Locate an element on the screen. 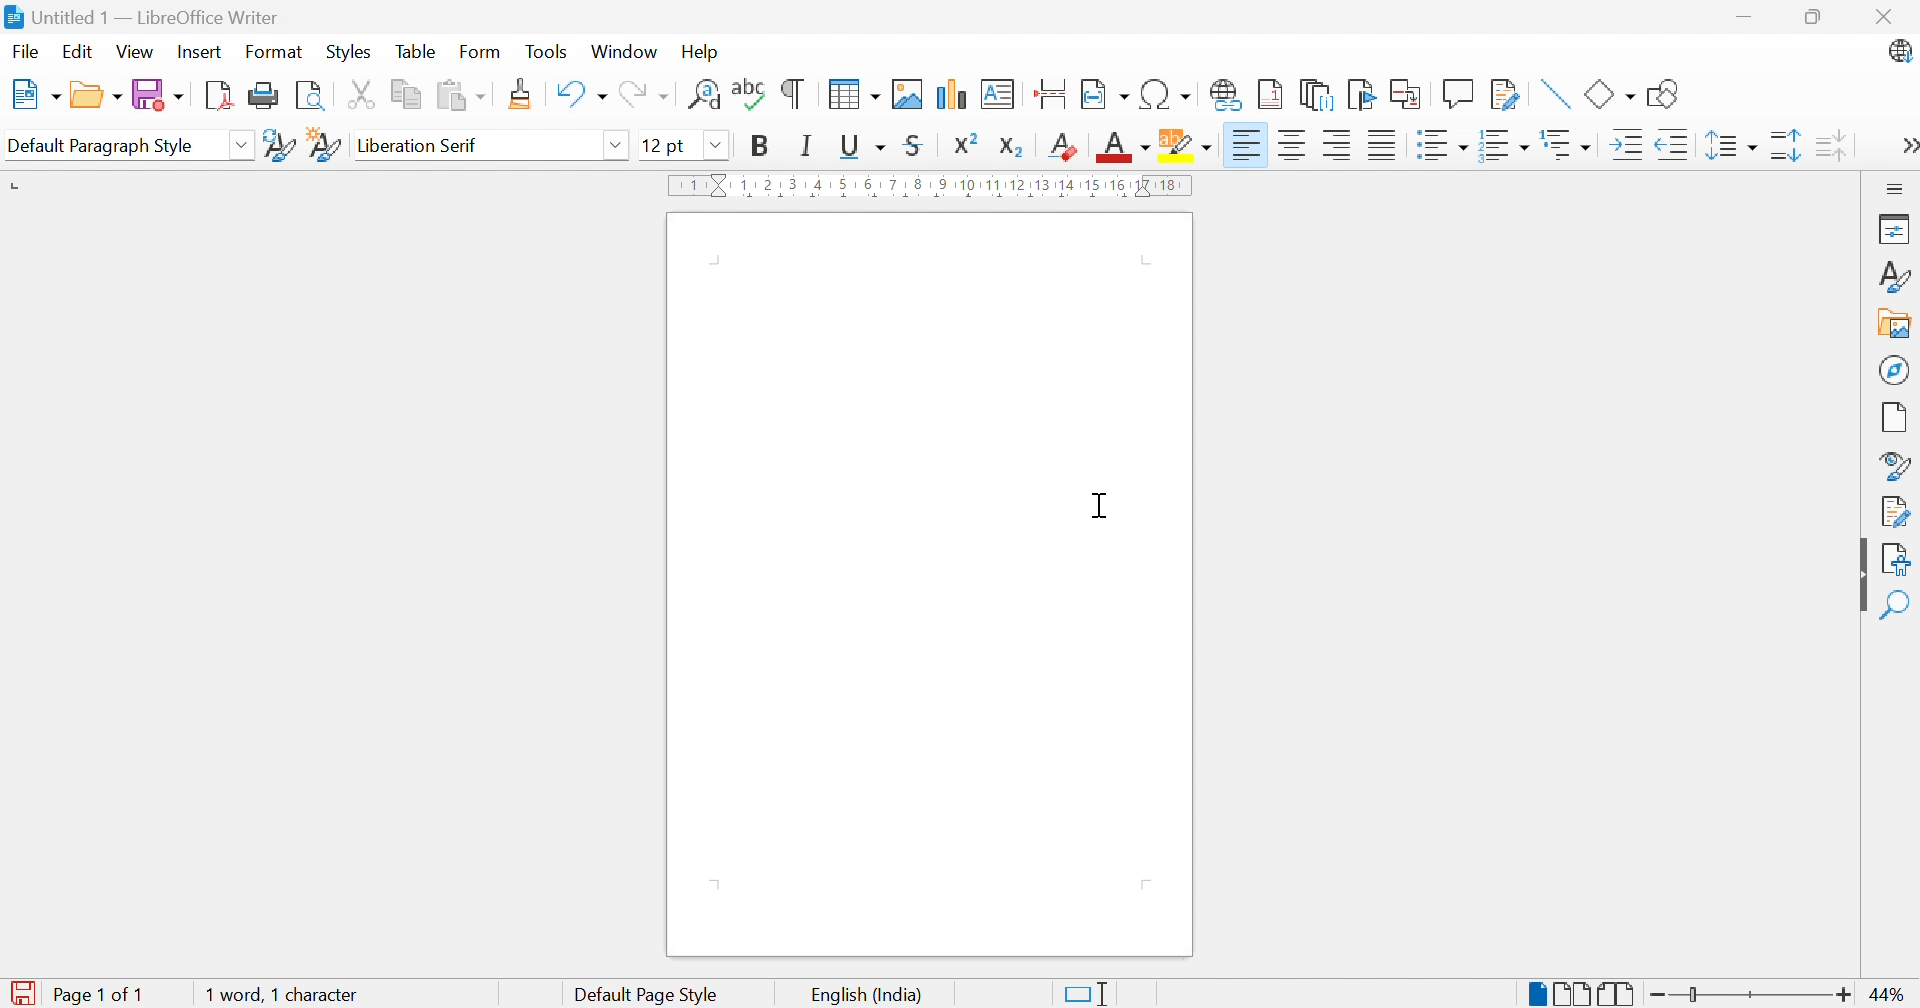 This screenshot has height=1008, width=1920. Save is located at coordinates (159, 95).